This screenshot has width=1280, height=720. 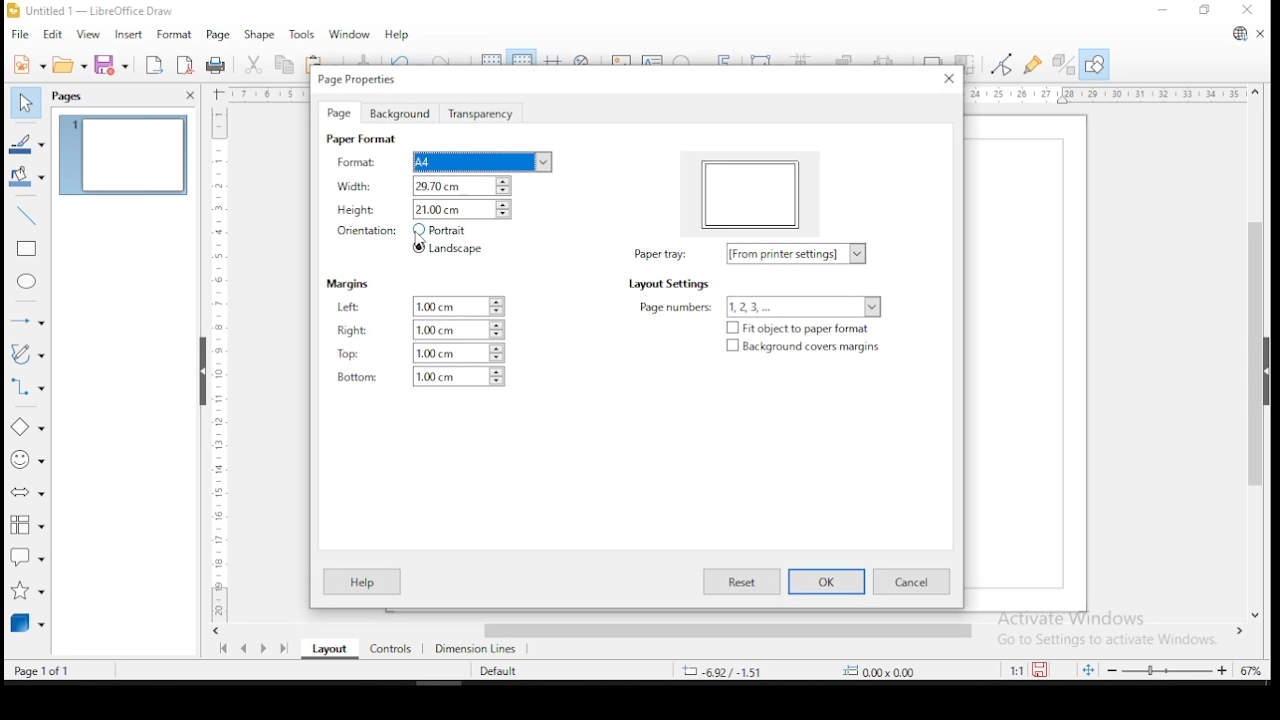 I want to click on preview, so click(x=752, y=192).